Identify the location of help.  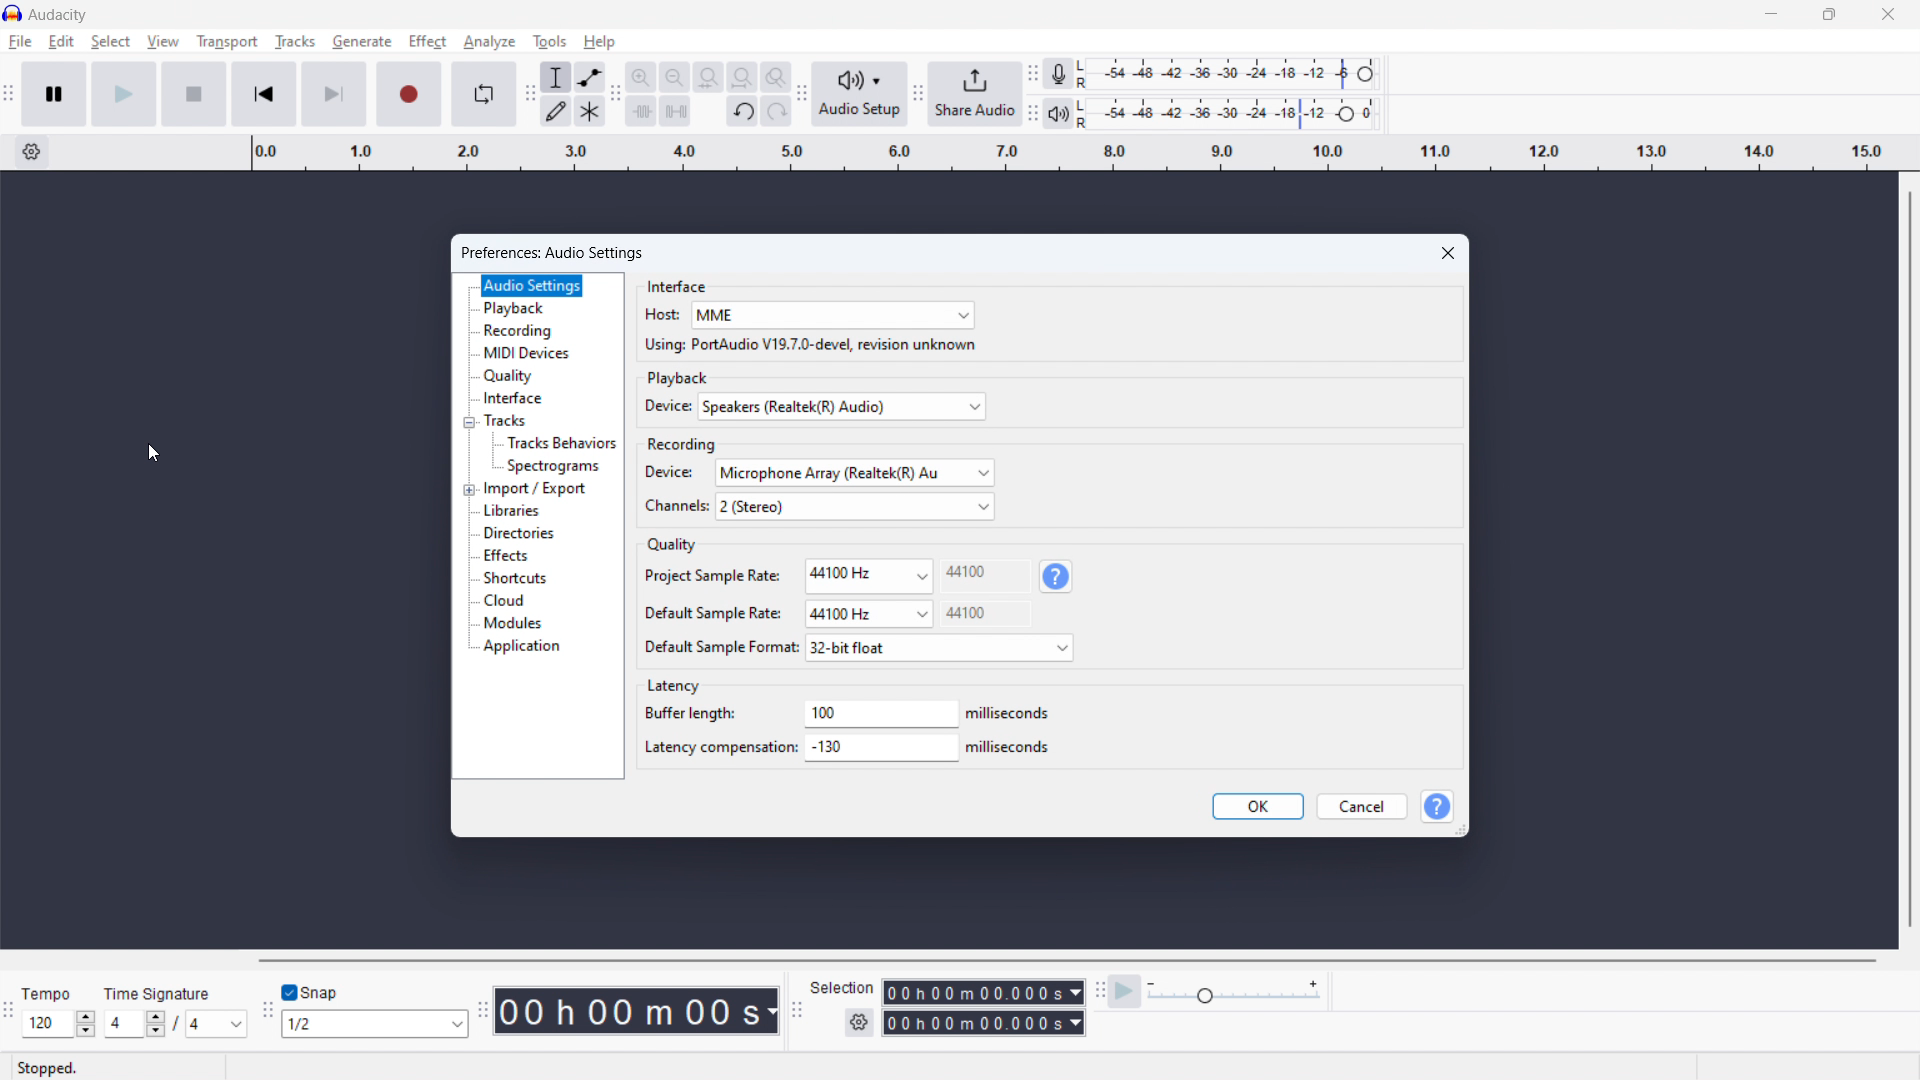
(601, 42).